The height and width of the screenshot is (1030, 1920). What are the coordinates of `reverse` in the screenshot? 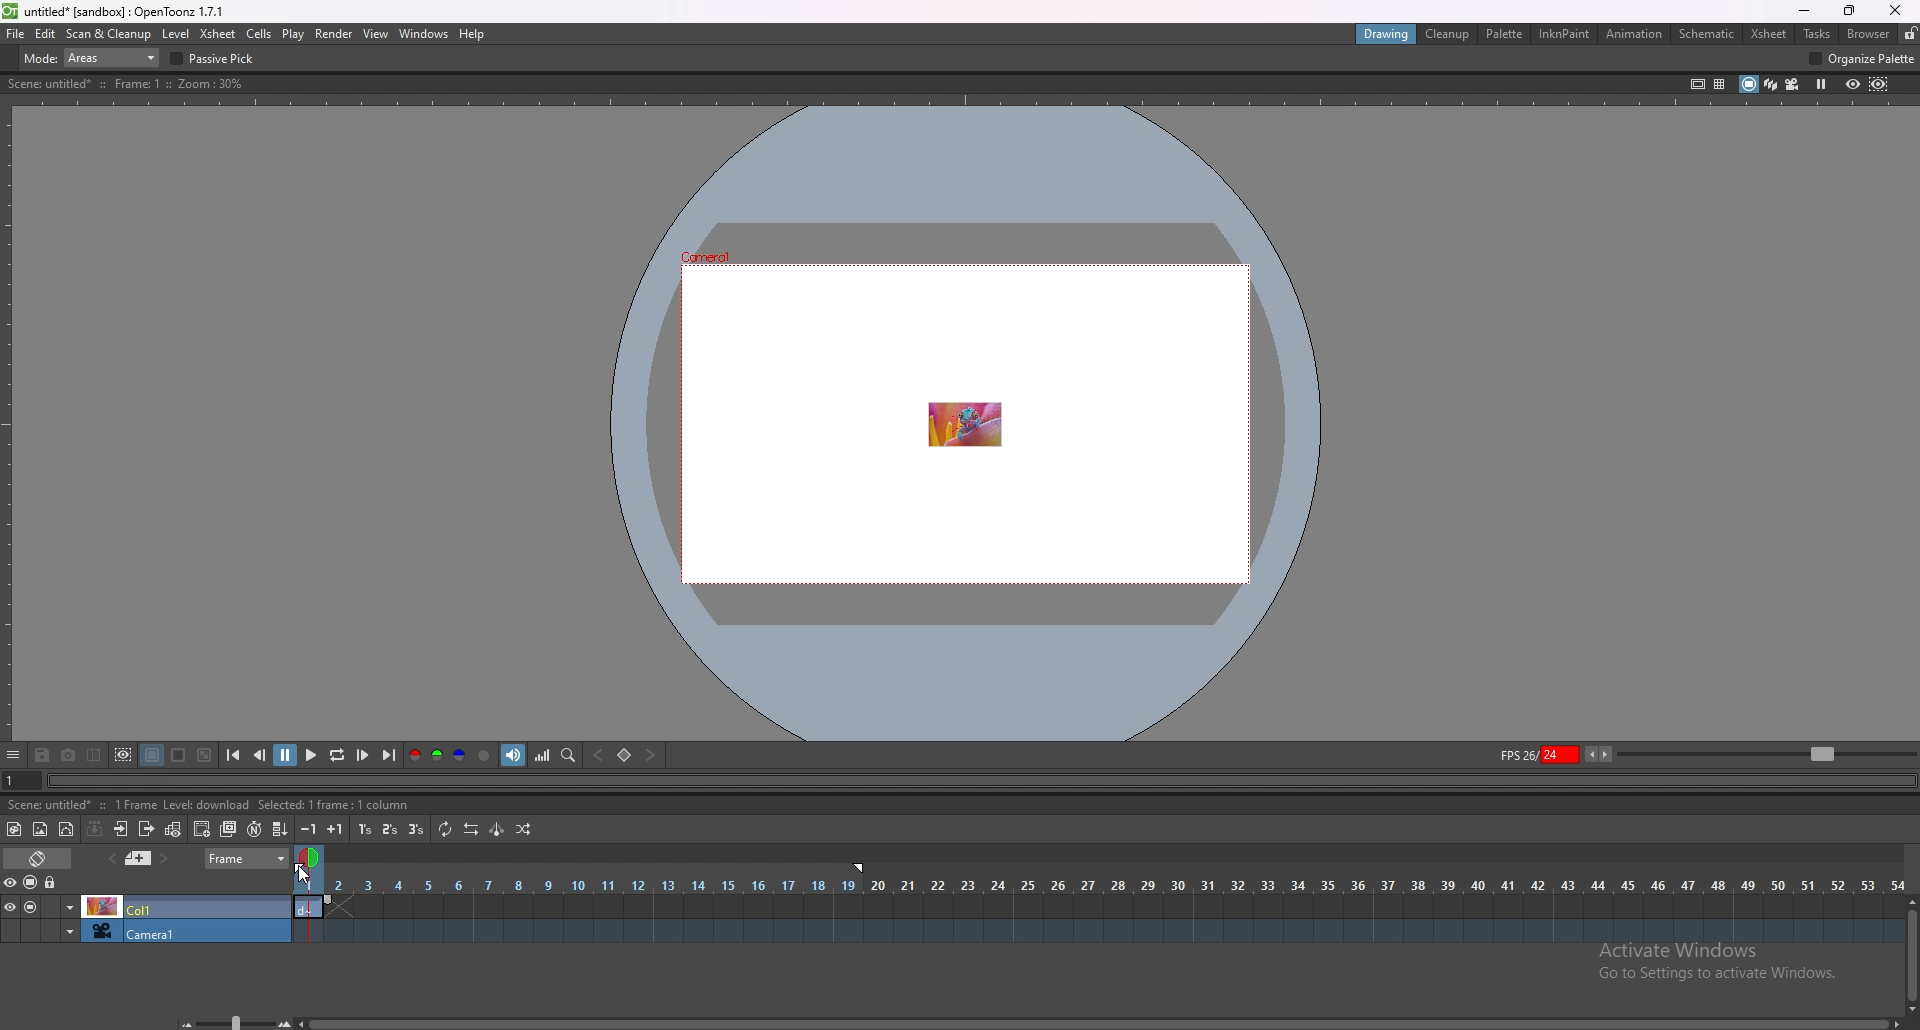 It's located at (472, 829).